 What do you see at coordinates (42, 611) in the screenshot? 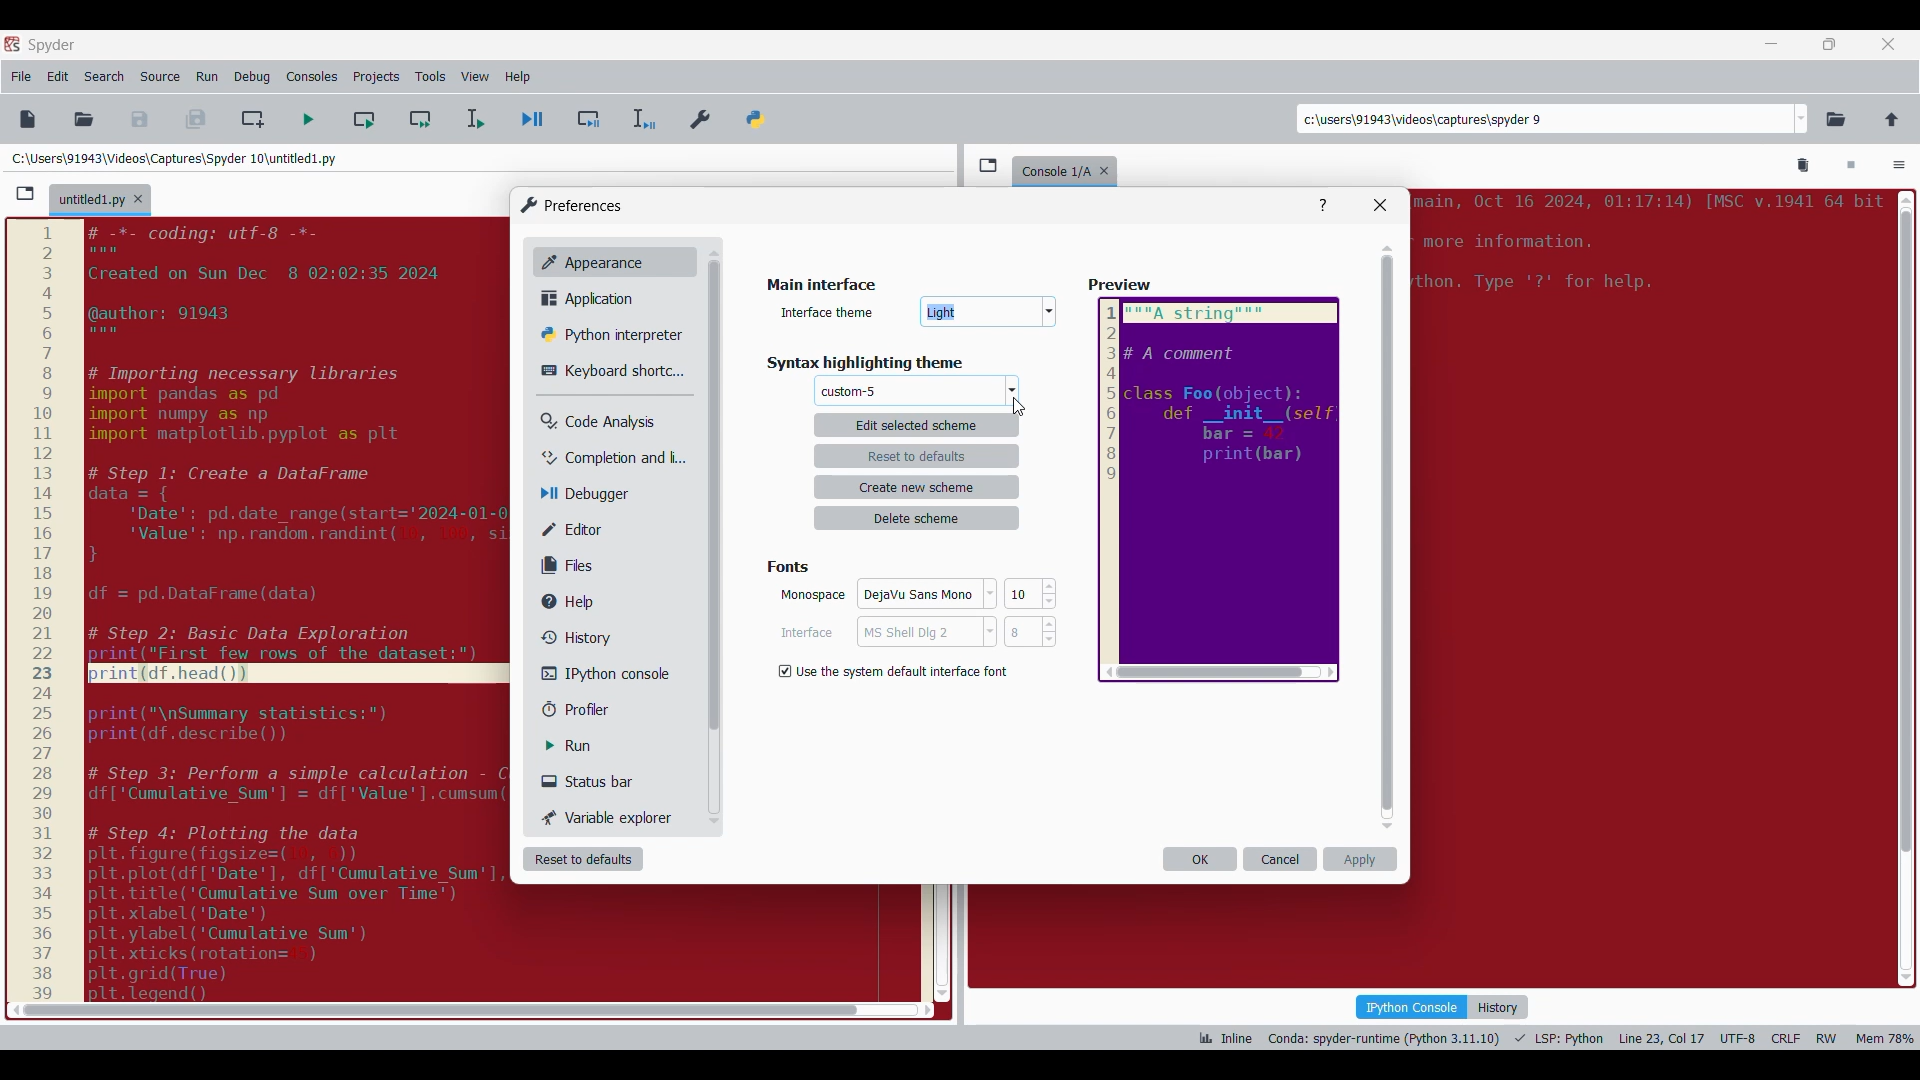
I see `scale` at bounding box center [42, 611].